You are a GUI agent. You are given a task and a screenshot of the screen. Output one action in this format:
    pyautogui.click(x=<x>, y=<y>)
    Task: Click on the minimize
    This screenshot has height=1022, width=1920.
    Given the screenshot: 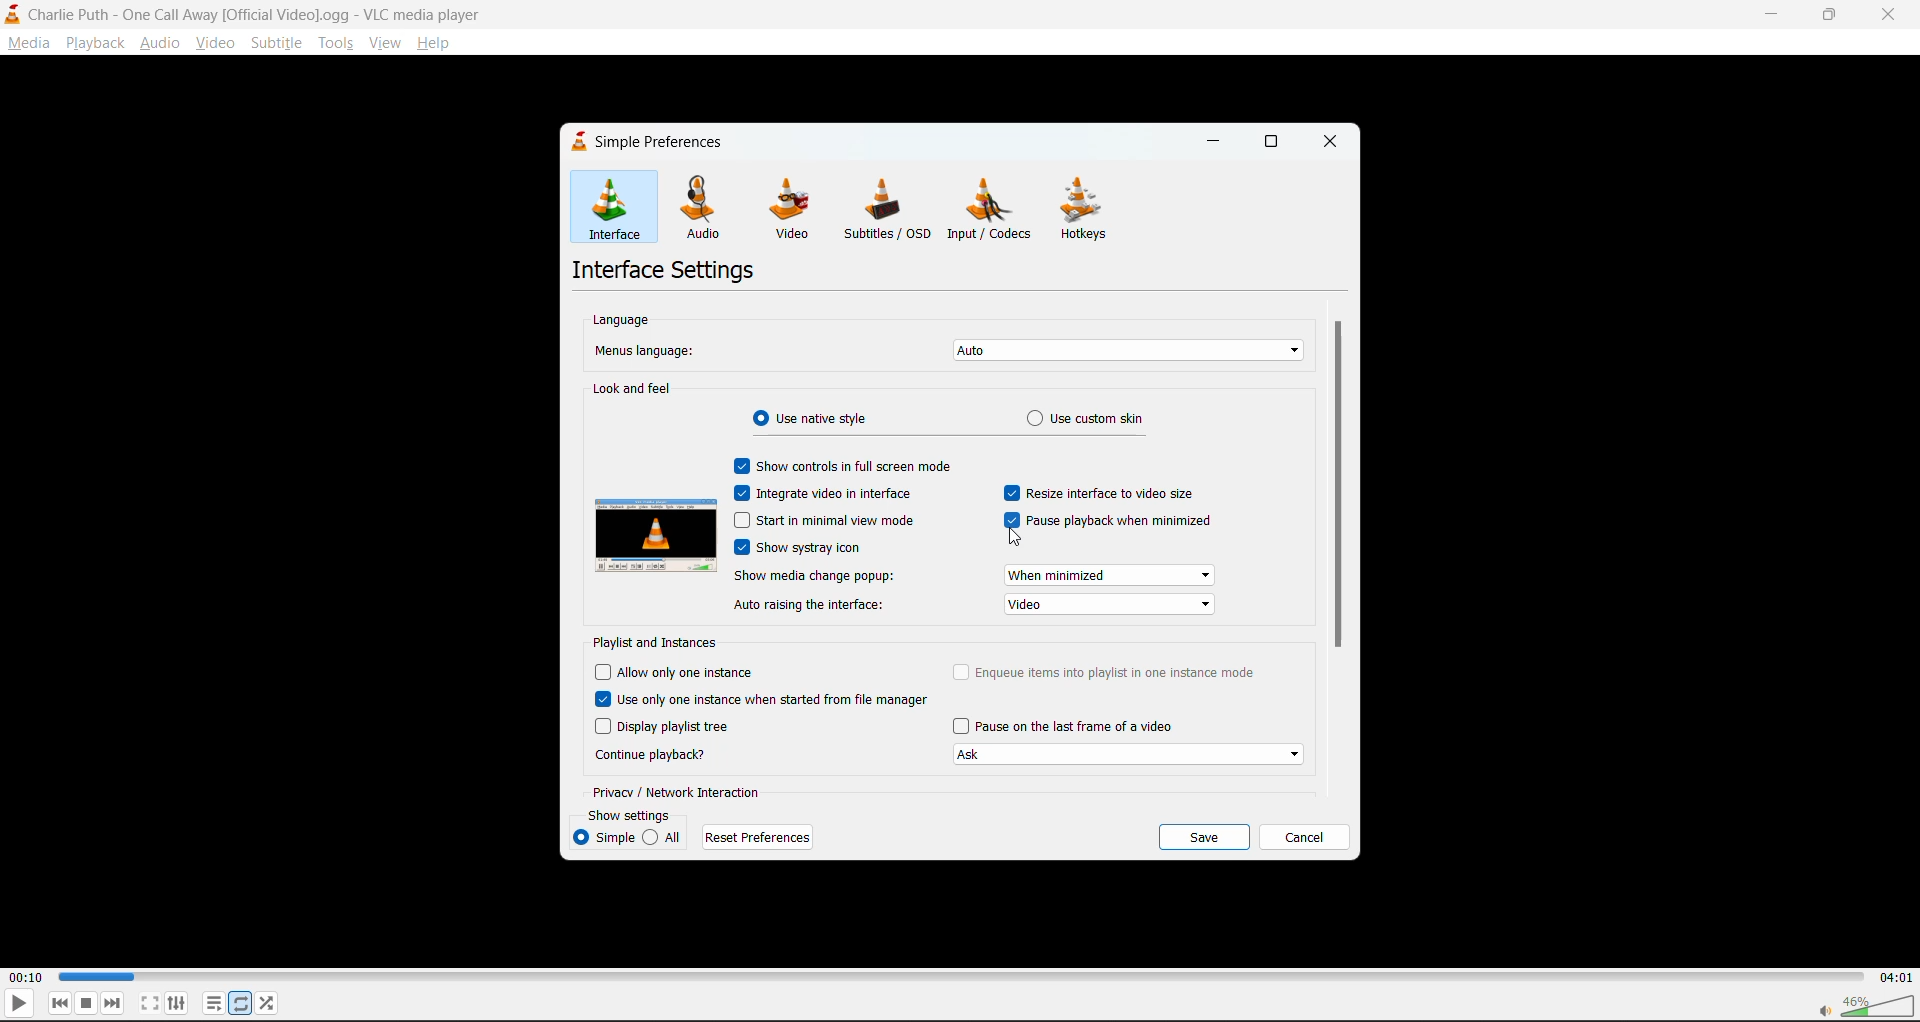 What is the action you would take?
    pyautogui.click(x=1221, y=140)
    